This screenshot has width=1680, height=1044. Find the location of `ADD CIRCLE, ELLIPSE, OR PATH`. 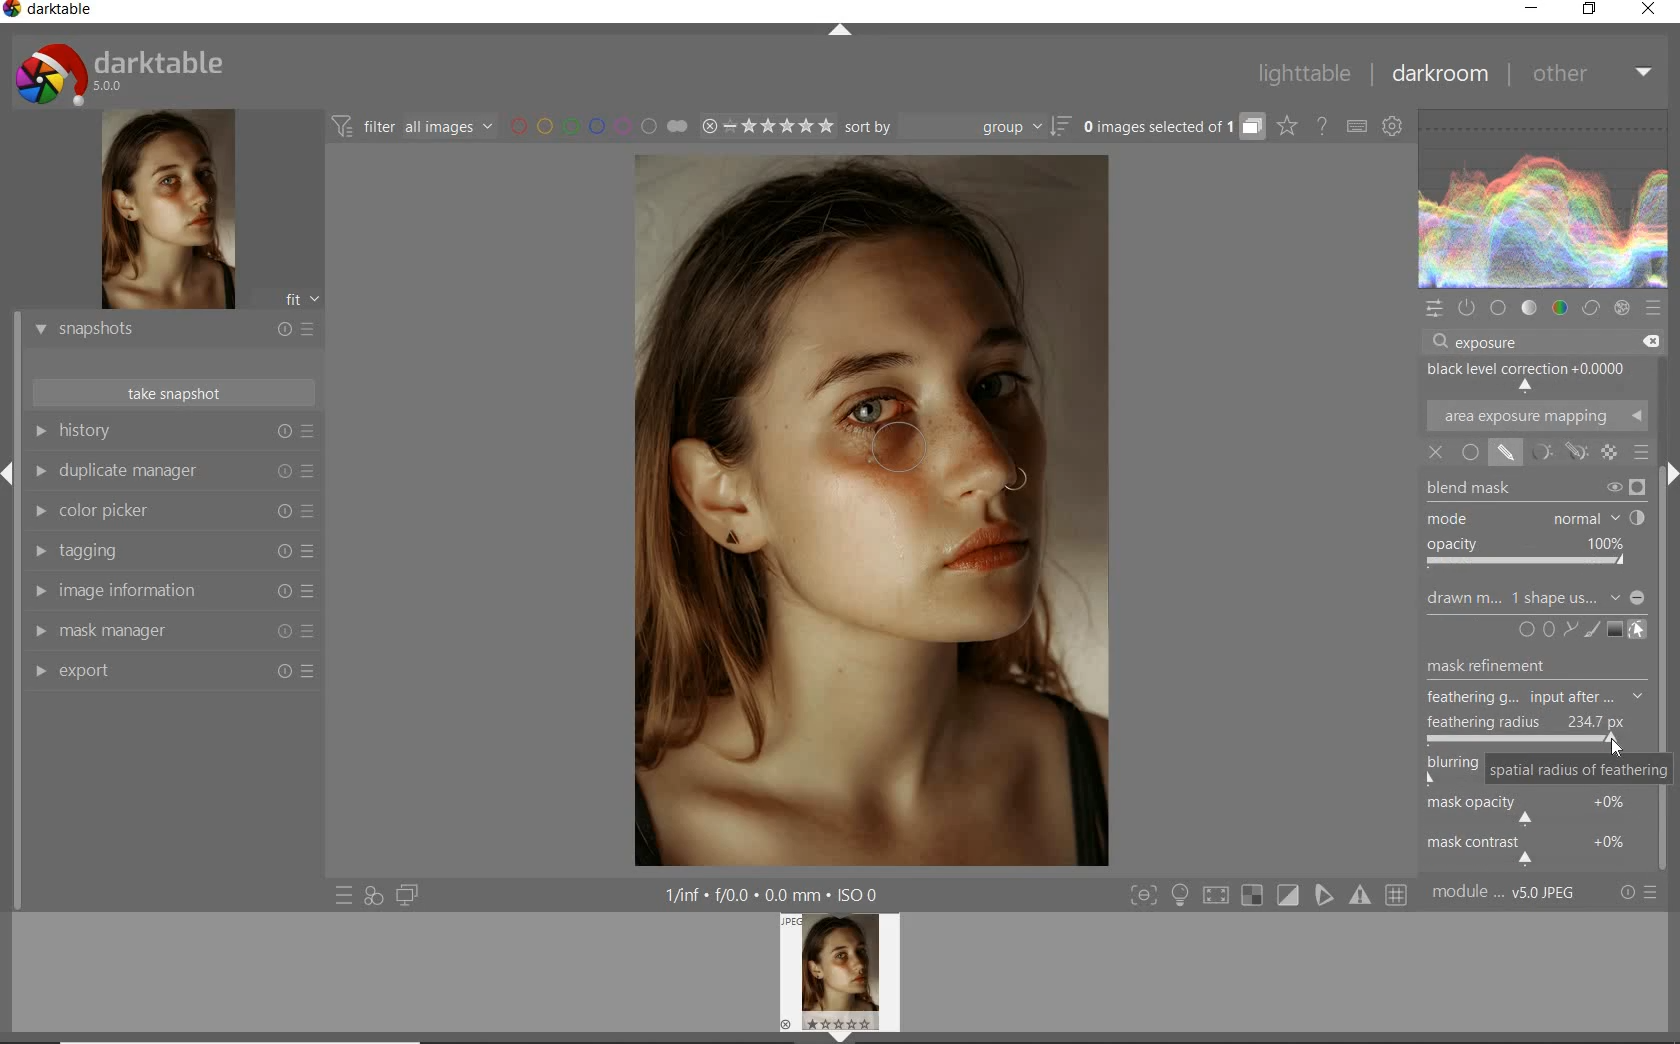

ADD CIRCLE, ELLIPSE, OR PATH is located at coordinates (1545, 632).